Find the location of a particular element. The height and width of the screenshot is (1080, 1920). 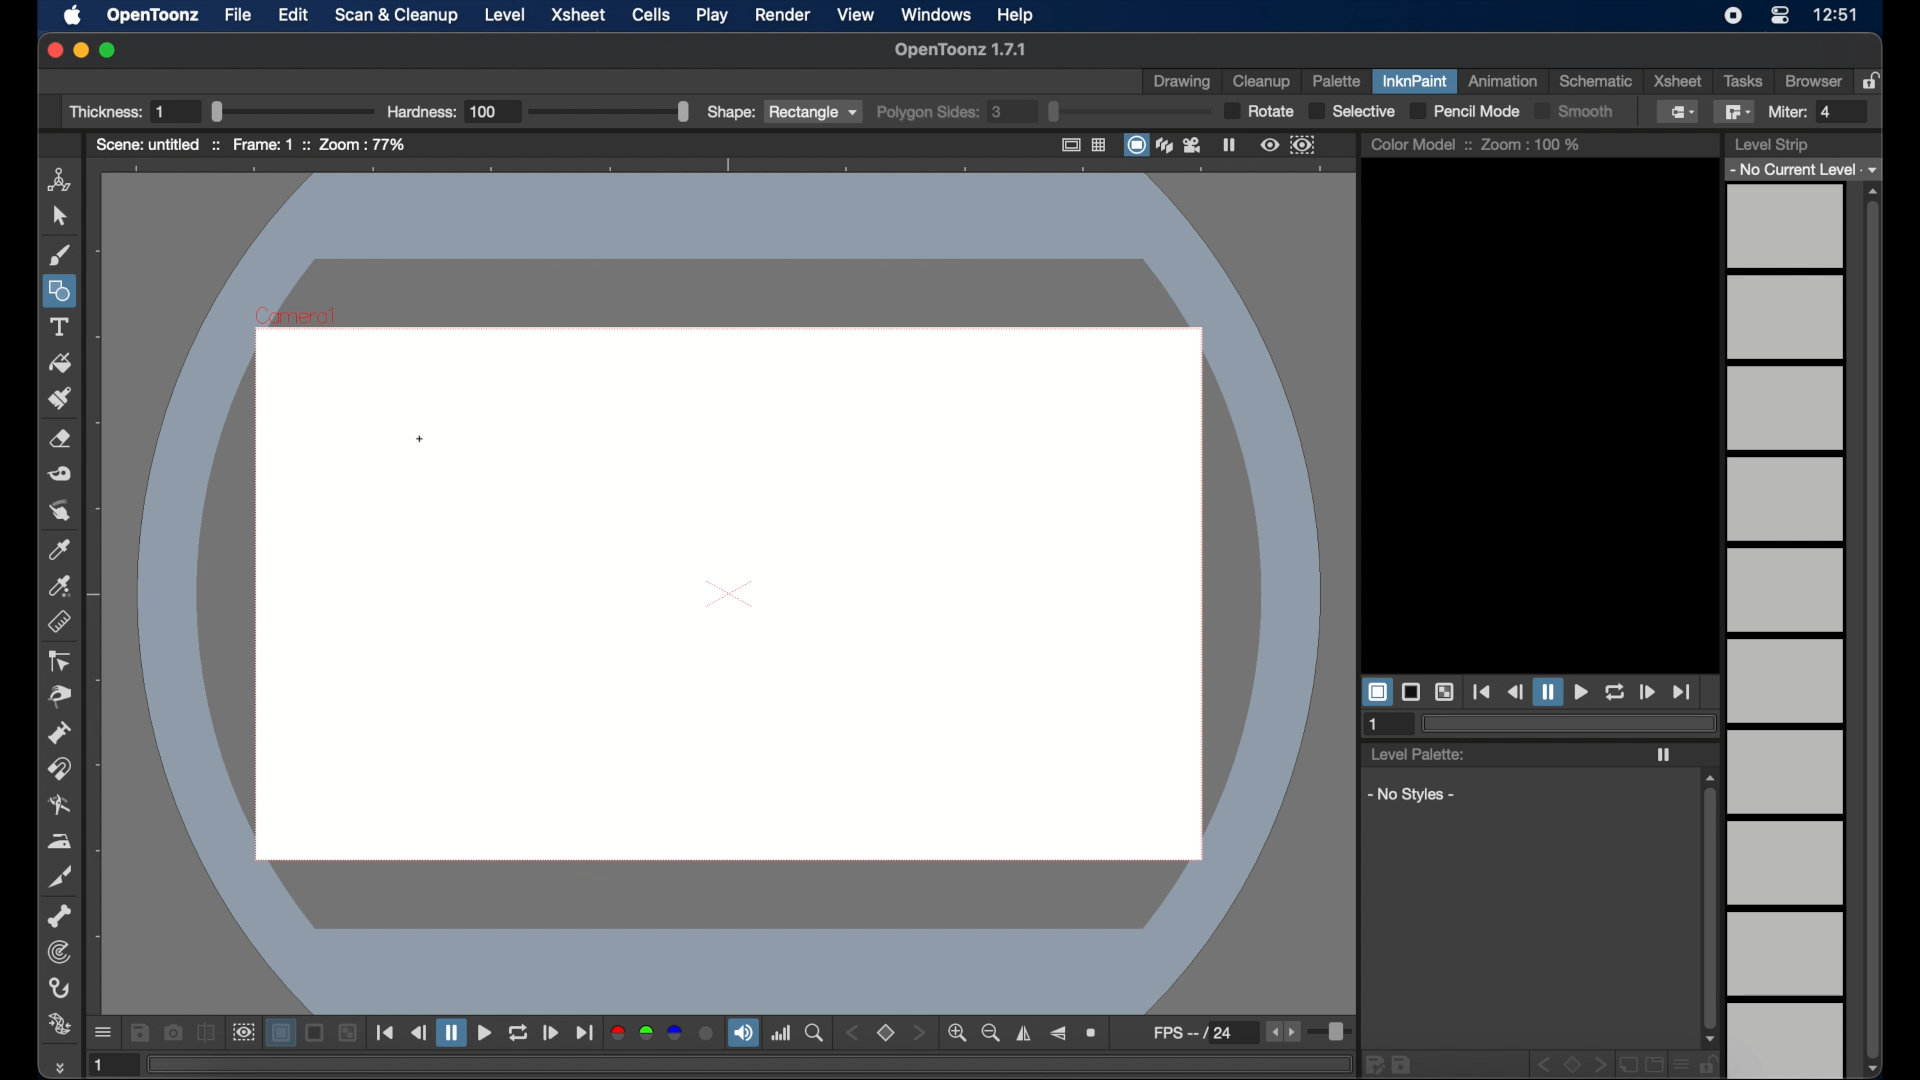

cleanup is located at coordinates (1264, 81).